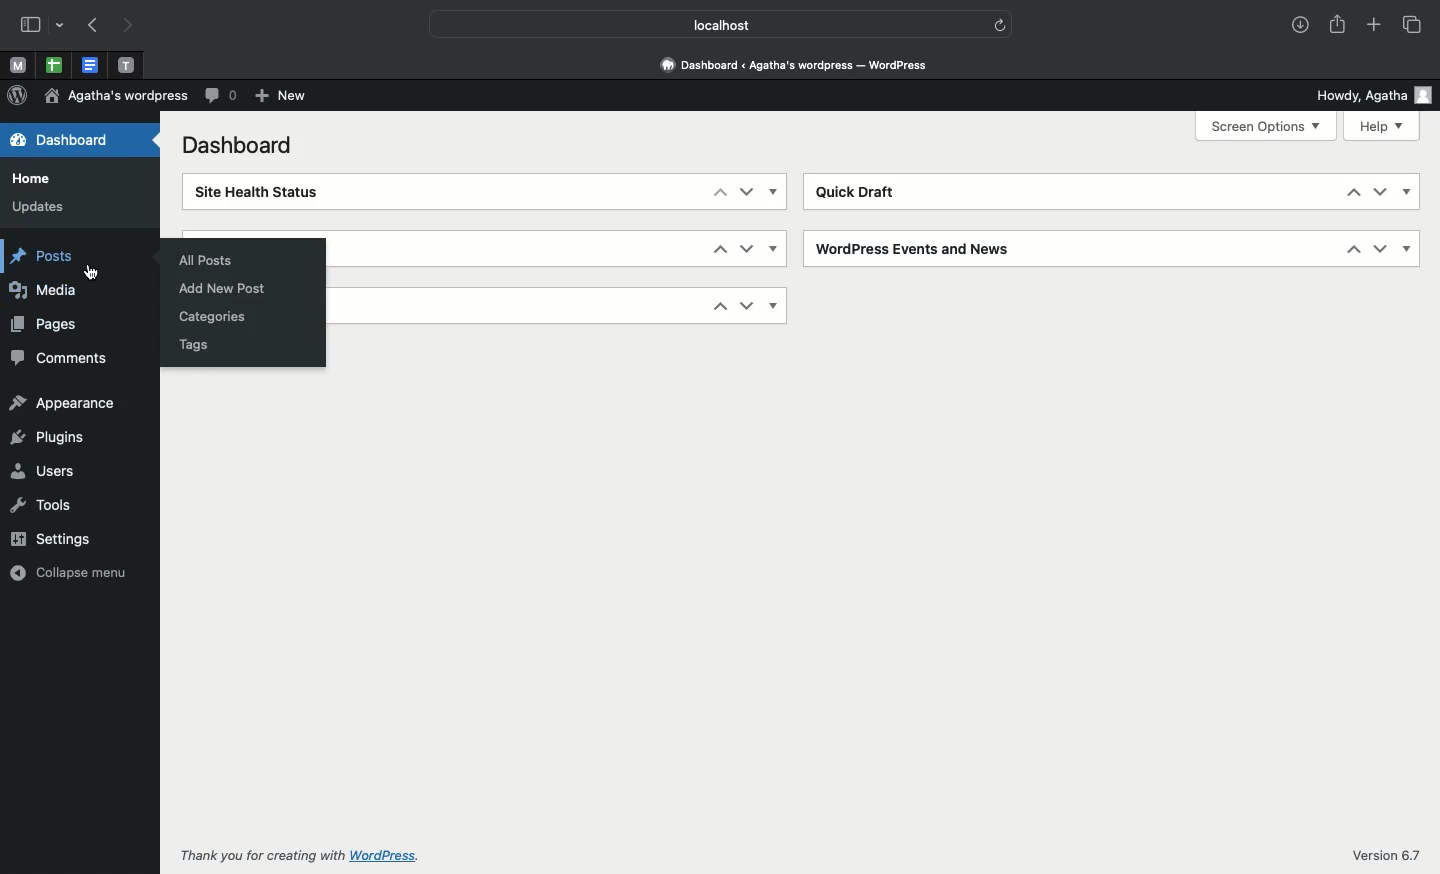  What do you see at coordinates (211, 260) in the screenshot?
I see `All posts` at bounding box center [211, 260].